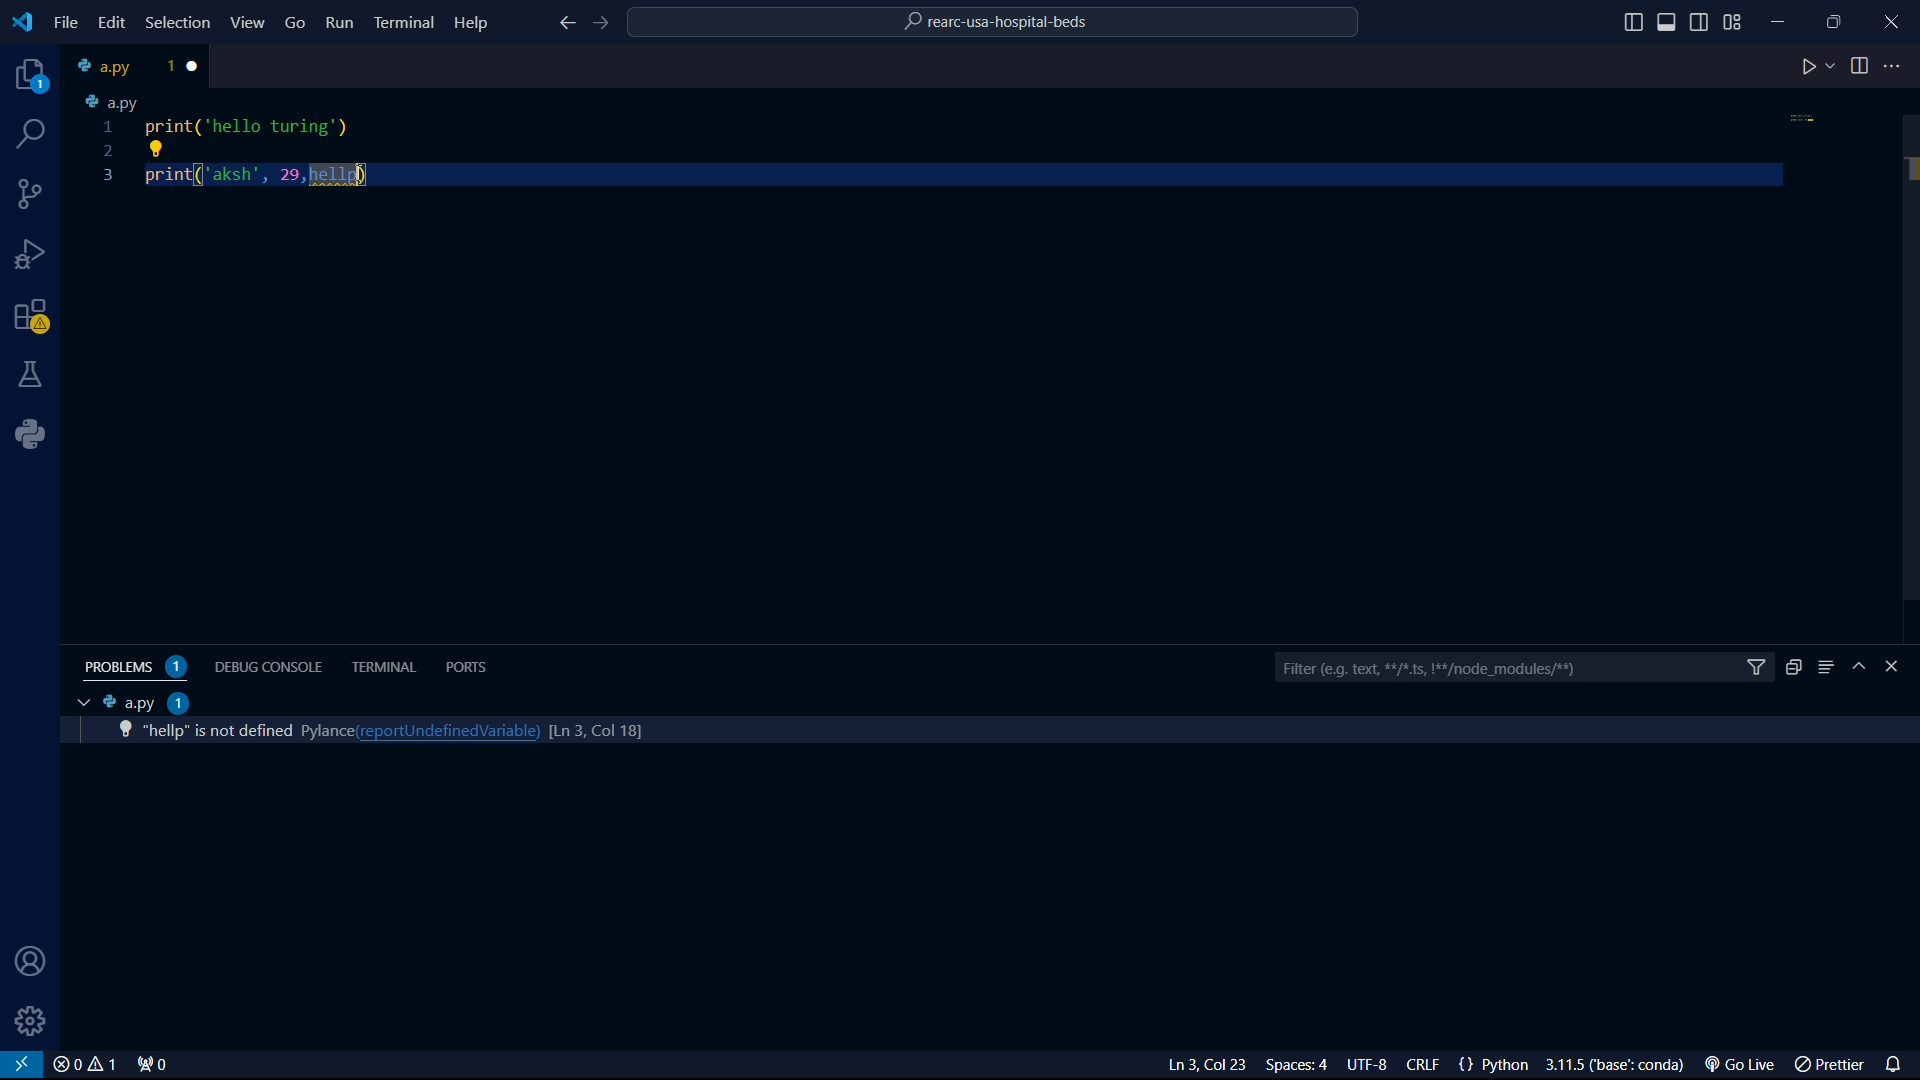  What do you see at coordinates (272, 665) in the screenshot?
I see `debug console` at bounding box center [272, 665].